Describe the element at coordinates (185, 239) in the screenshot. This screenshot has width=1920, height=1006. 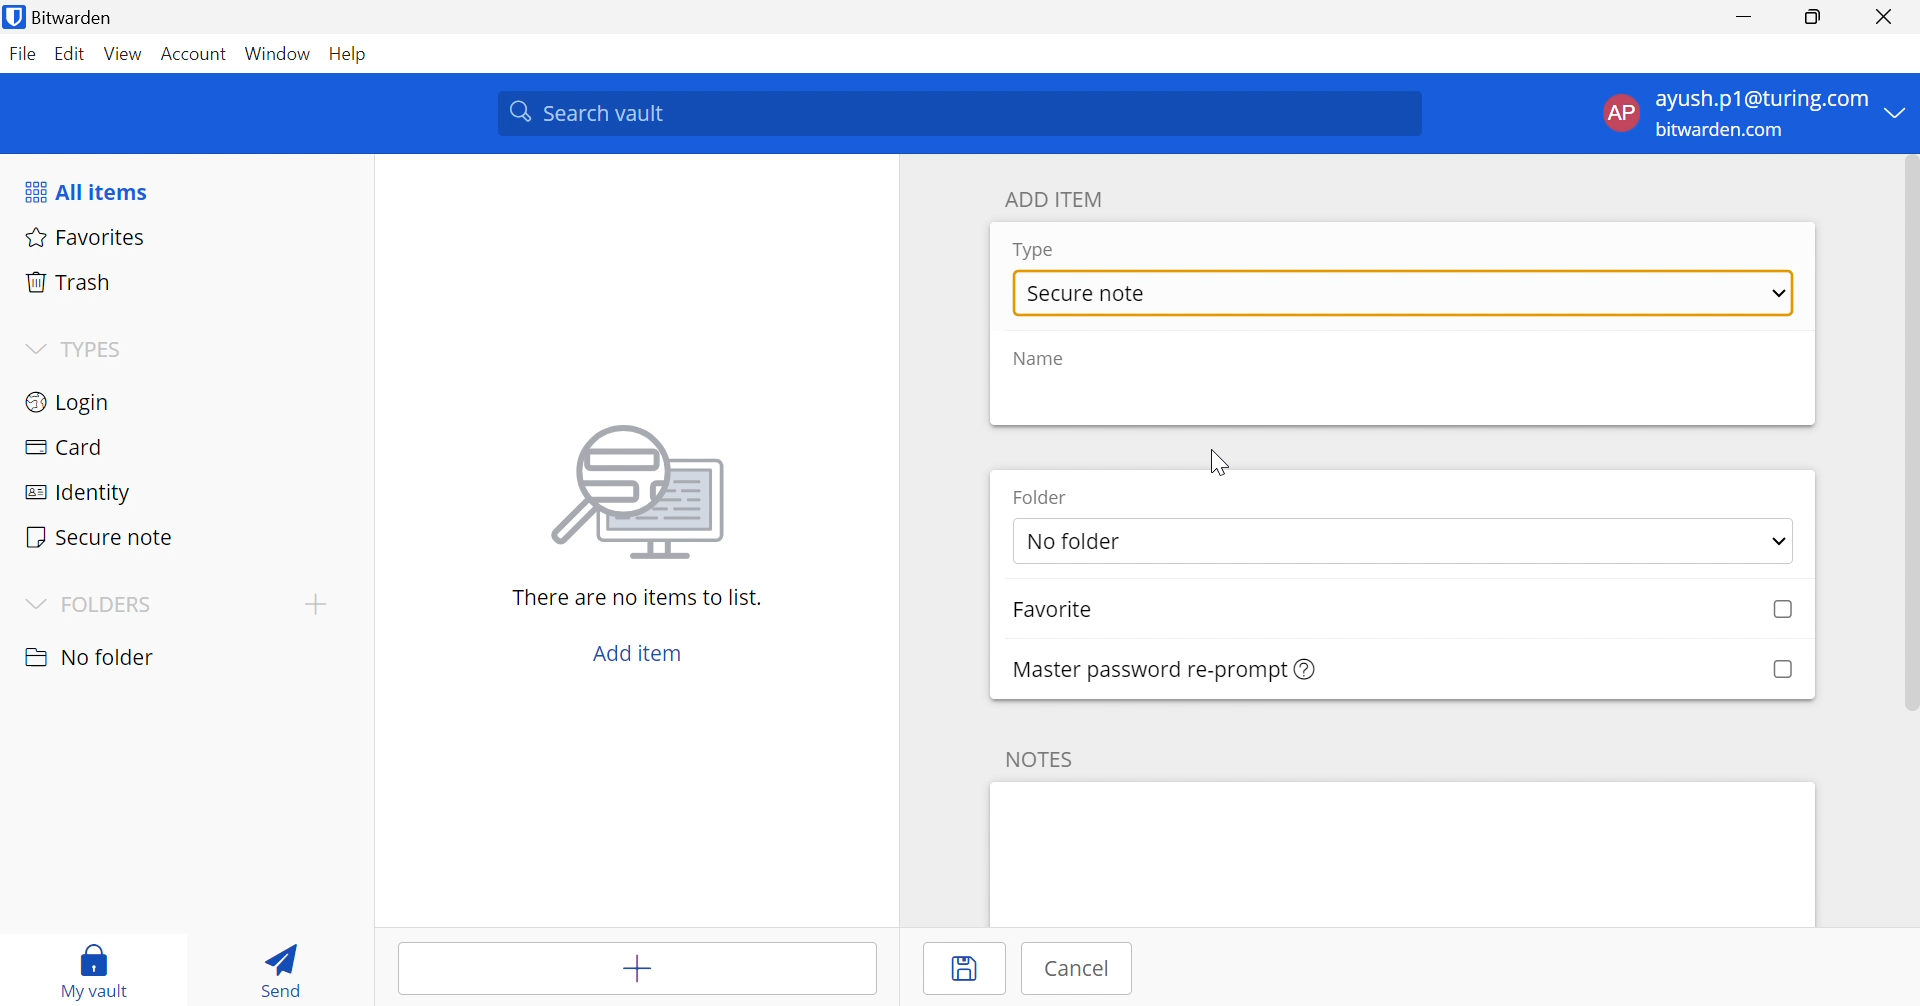
I see `Favorites` at that location.